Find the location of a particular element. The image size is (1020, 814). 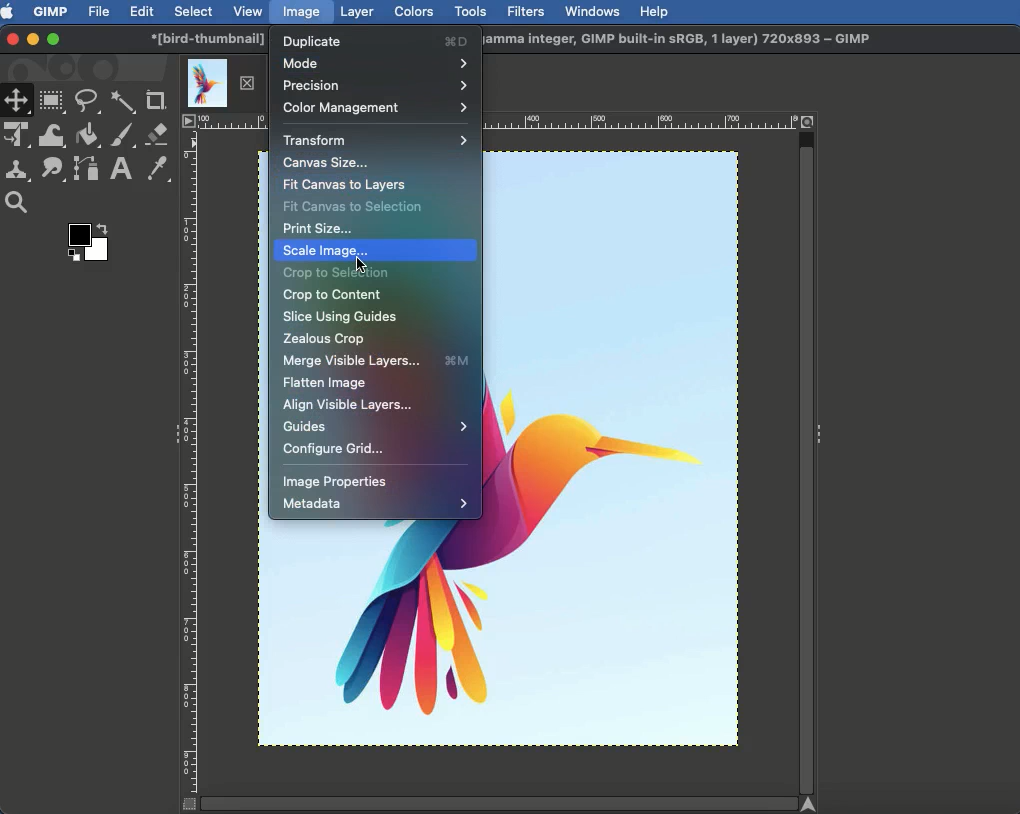

Magnify is located at coordinates (19, 202).